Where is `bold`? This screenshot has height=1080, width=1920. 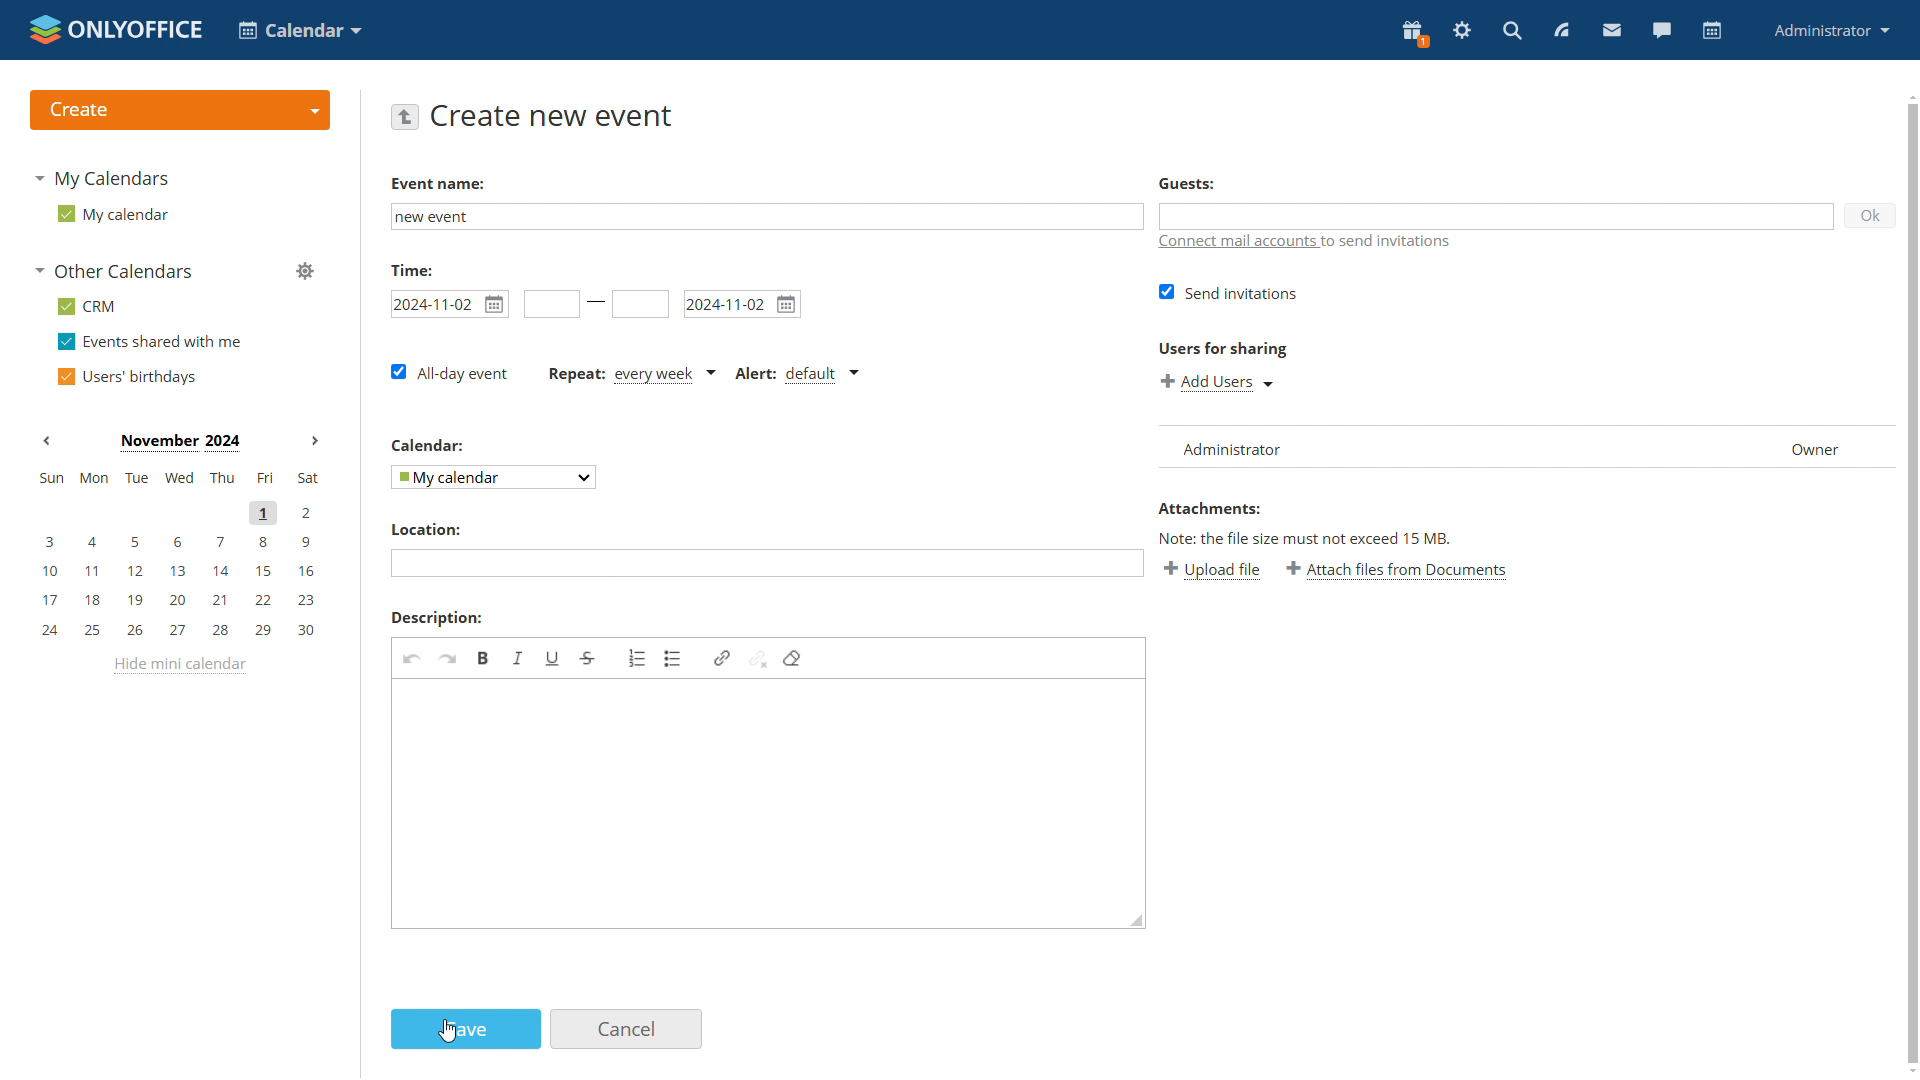
bold is located at coordinates (485, 658).